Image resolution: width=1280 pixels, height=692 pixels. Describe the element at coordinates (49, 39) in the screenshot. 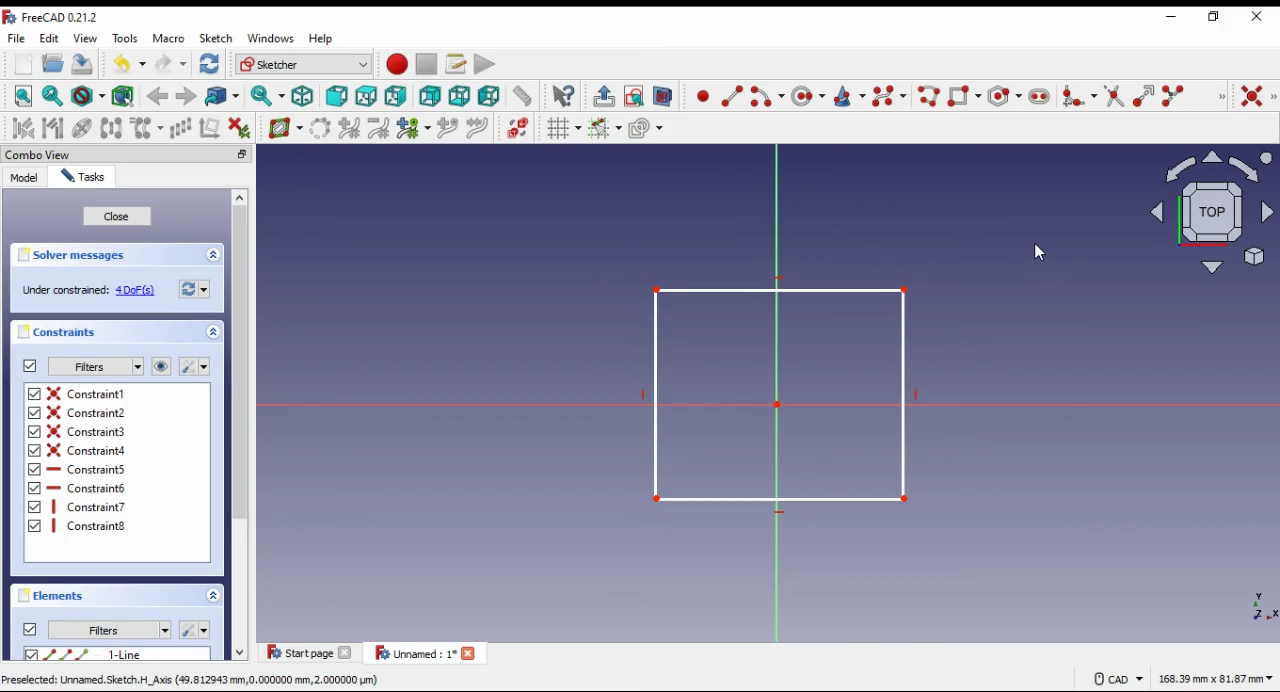

I see `edit` at that location.